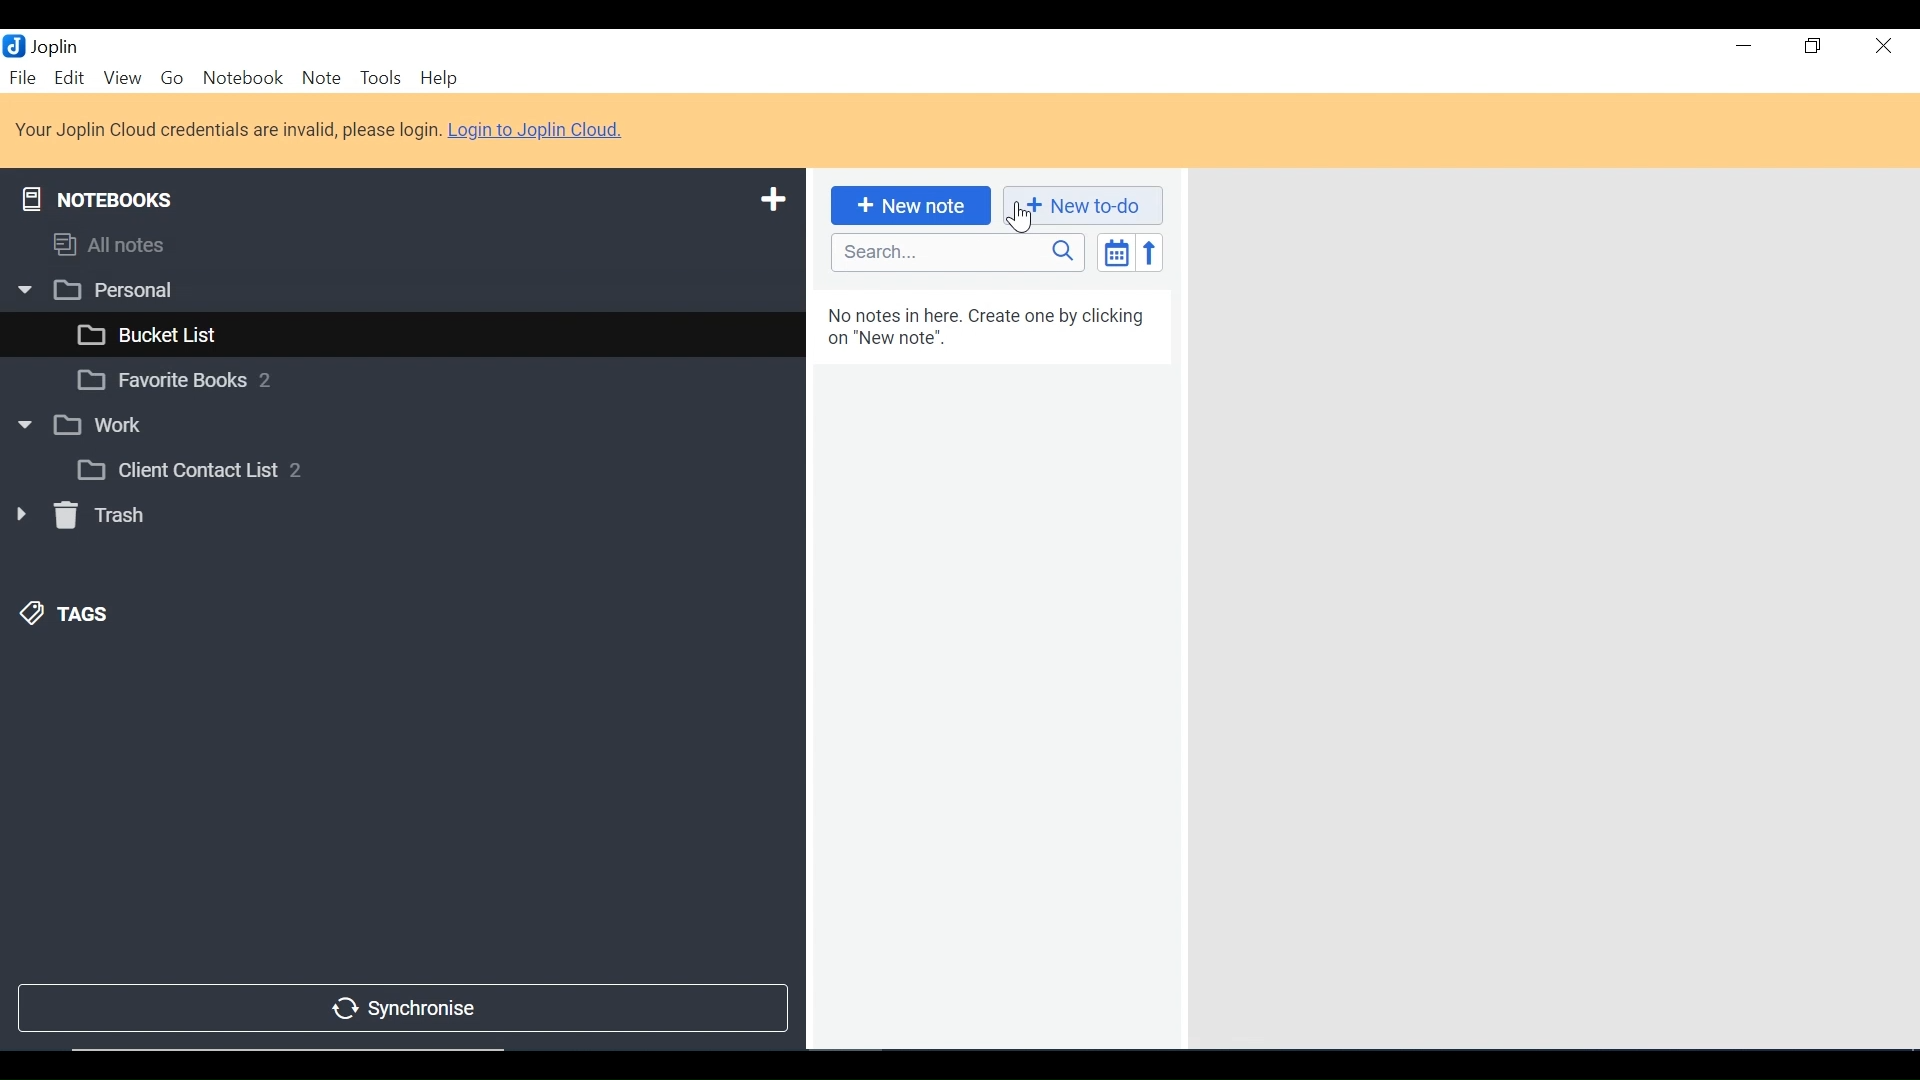 This screenshot has width=1920, height=1080. What do you see at coordinates (1813, 49) in the screenshot?
I see `Restore` at bounding box center [1813, 49].